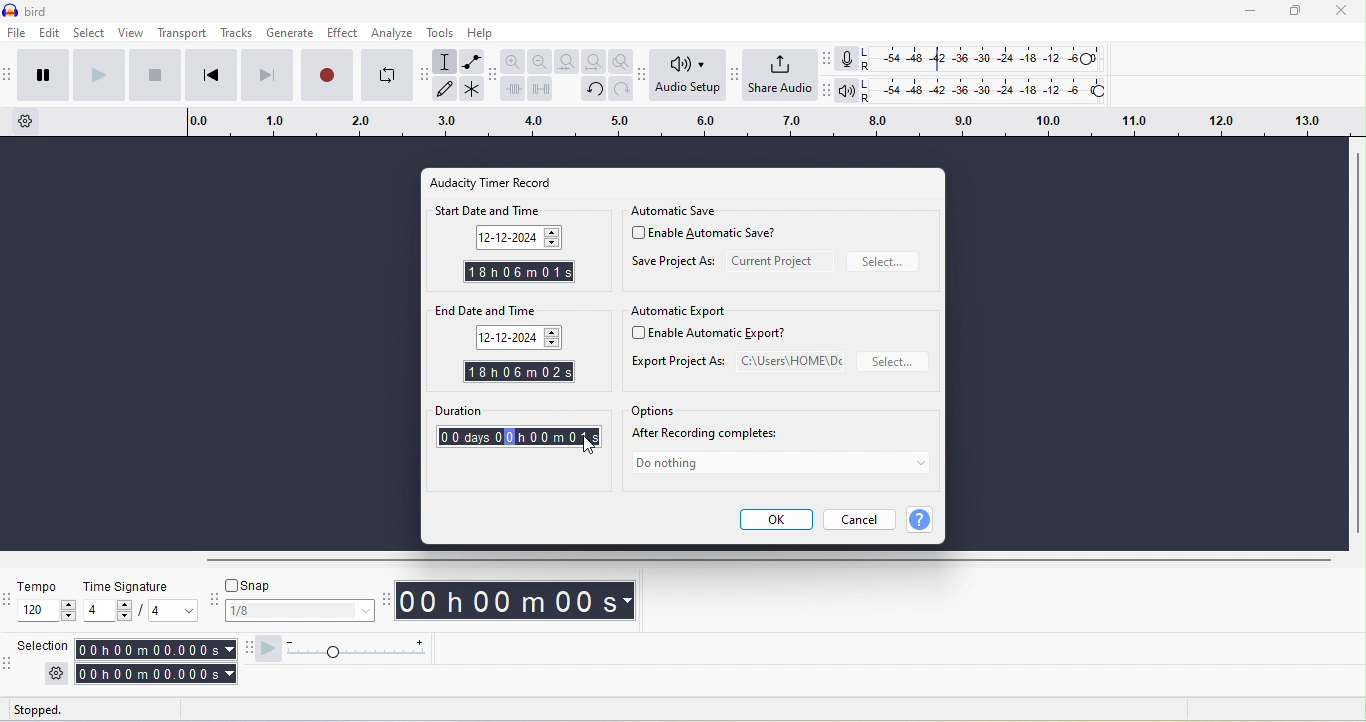 Image resolution: width=1366 pixels, height=722 pixels. I want to click on fit selection to width, so click(567, 63).